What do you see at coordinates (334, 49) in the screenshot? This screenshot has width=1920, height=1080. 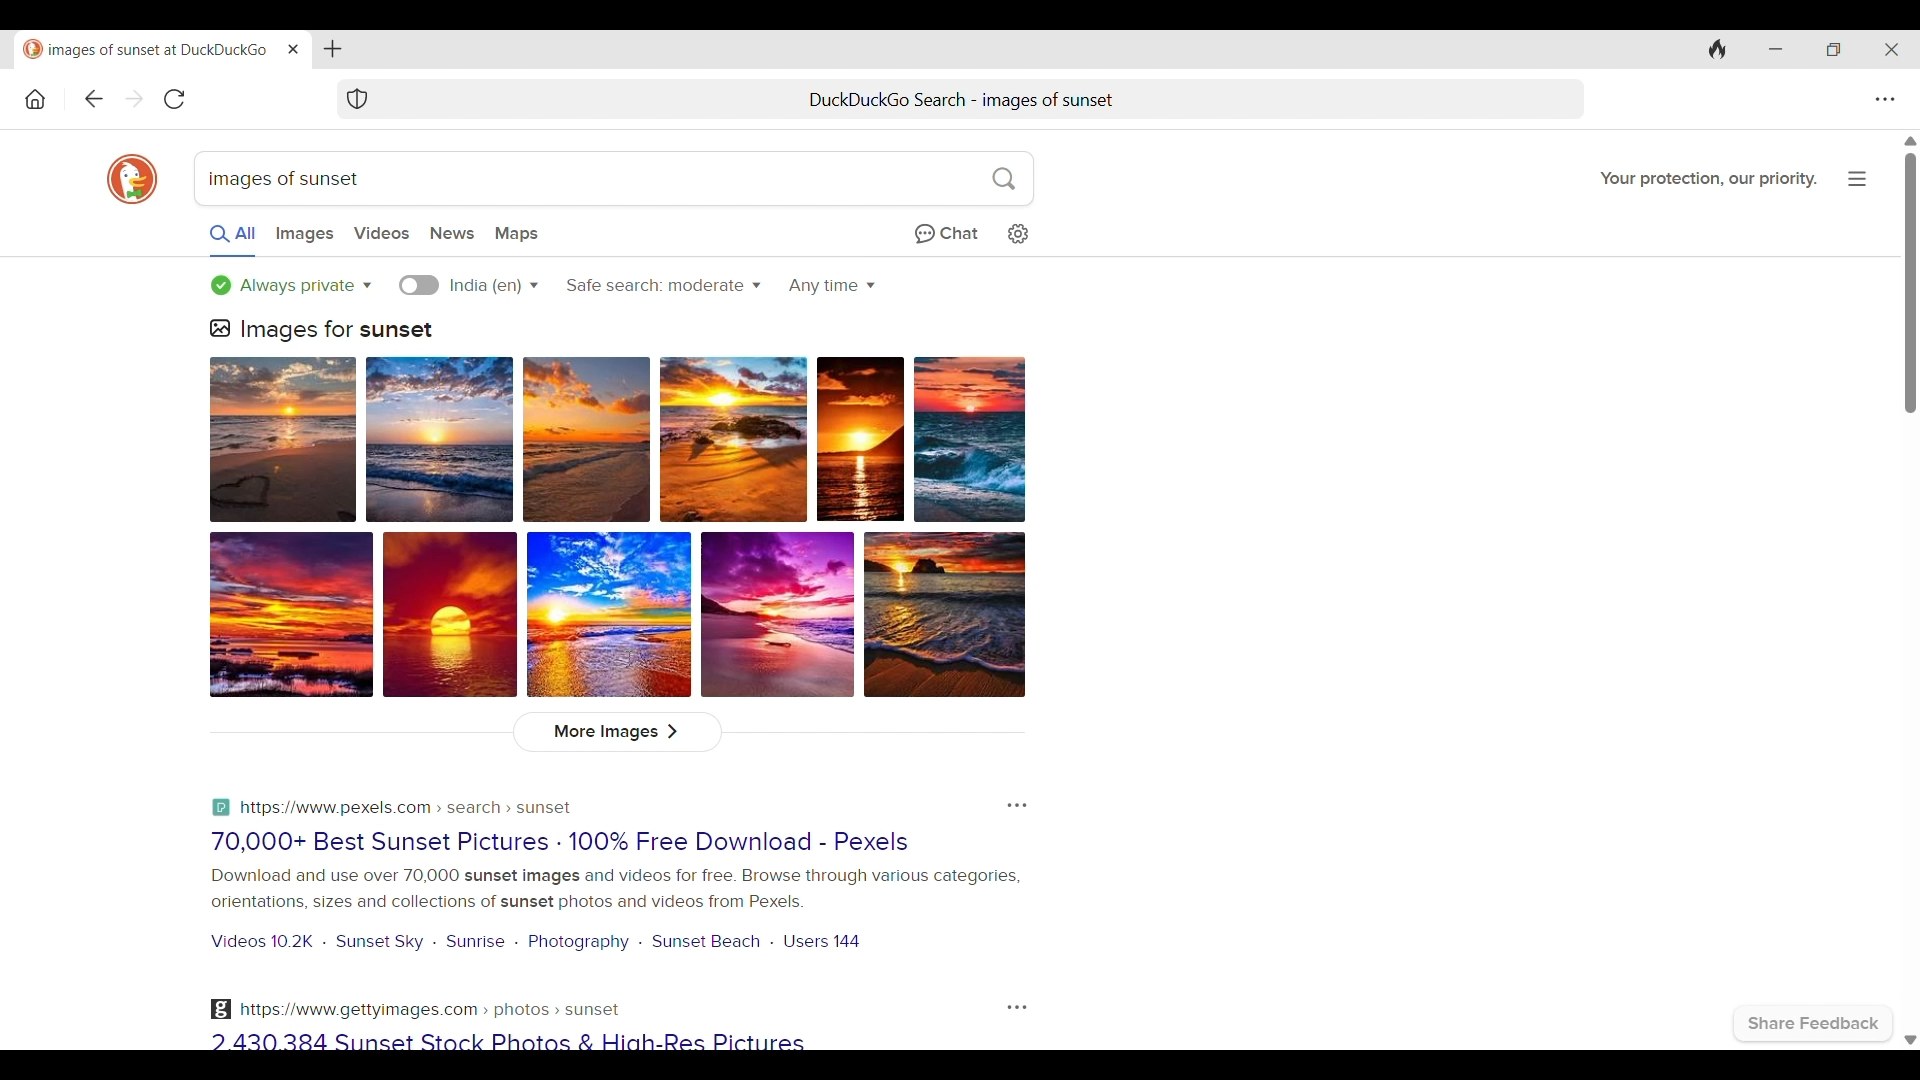 I see `Add new tab` at bounding box center [334, 49].